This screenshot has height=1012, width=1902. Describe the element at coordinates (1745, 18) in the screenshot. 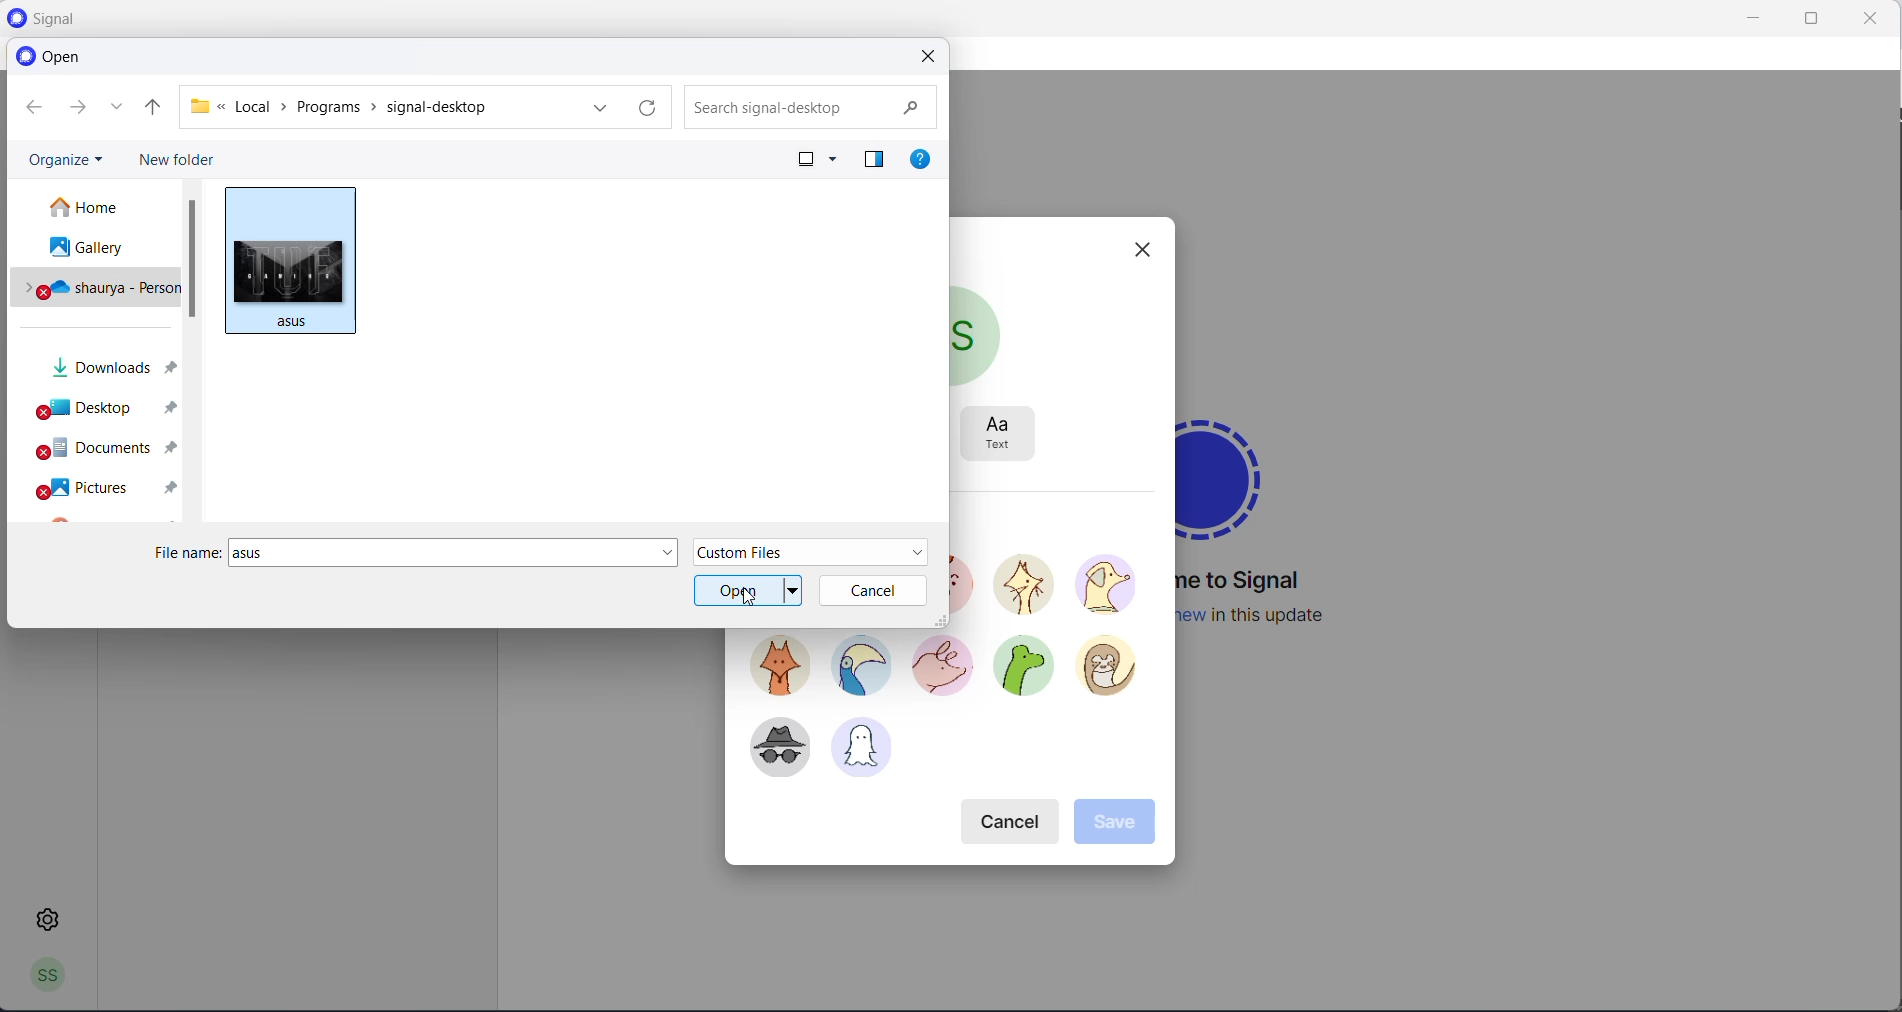

I see `minimize` at that location.